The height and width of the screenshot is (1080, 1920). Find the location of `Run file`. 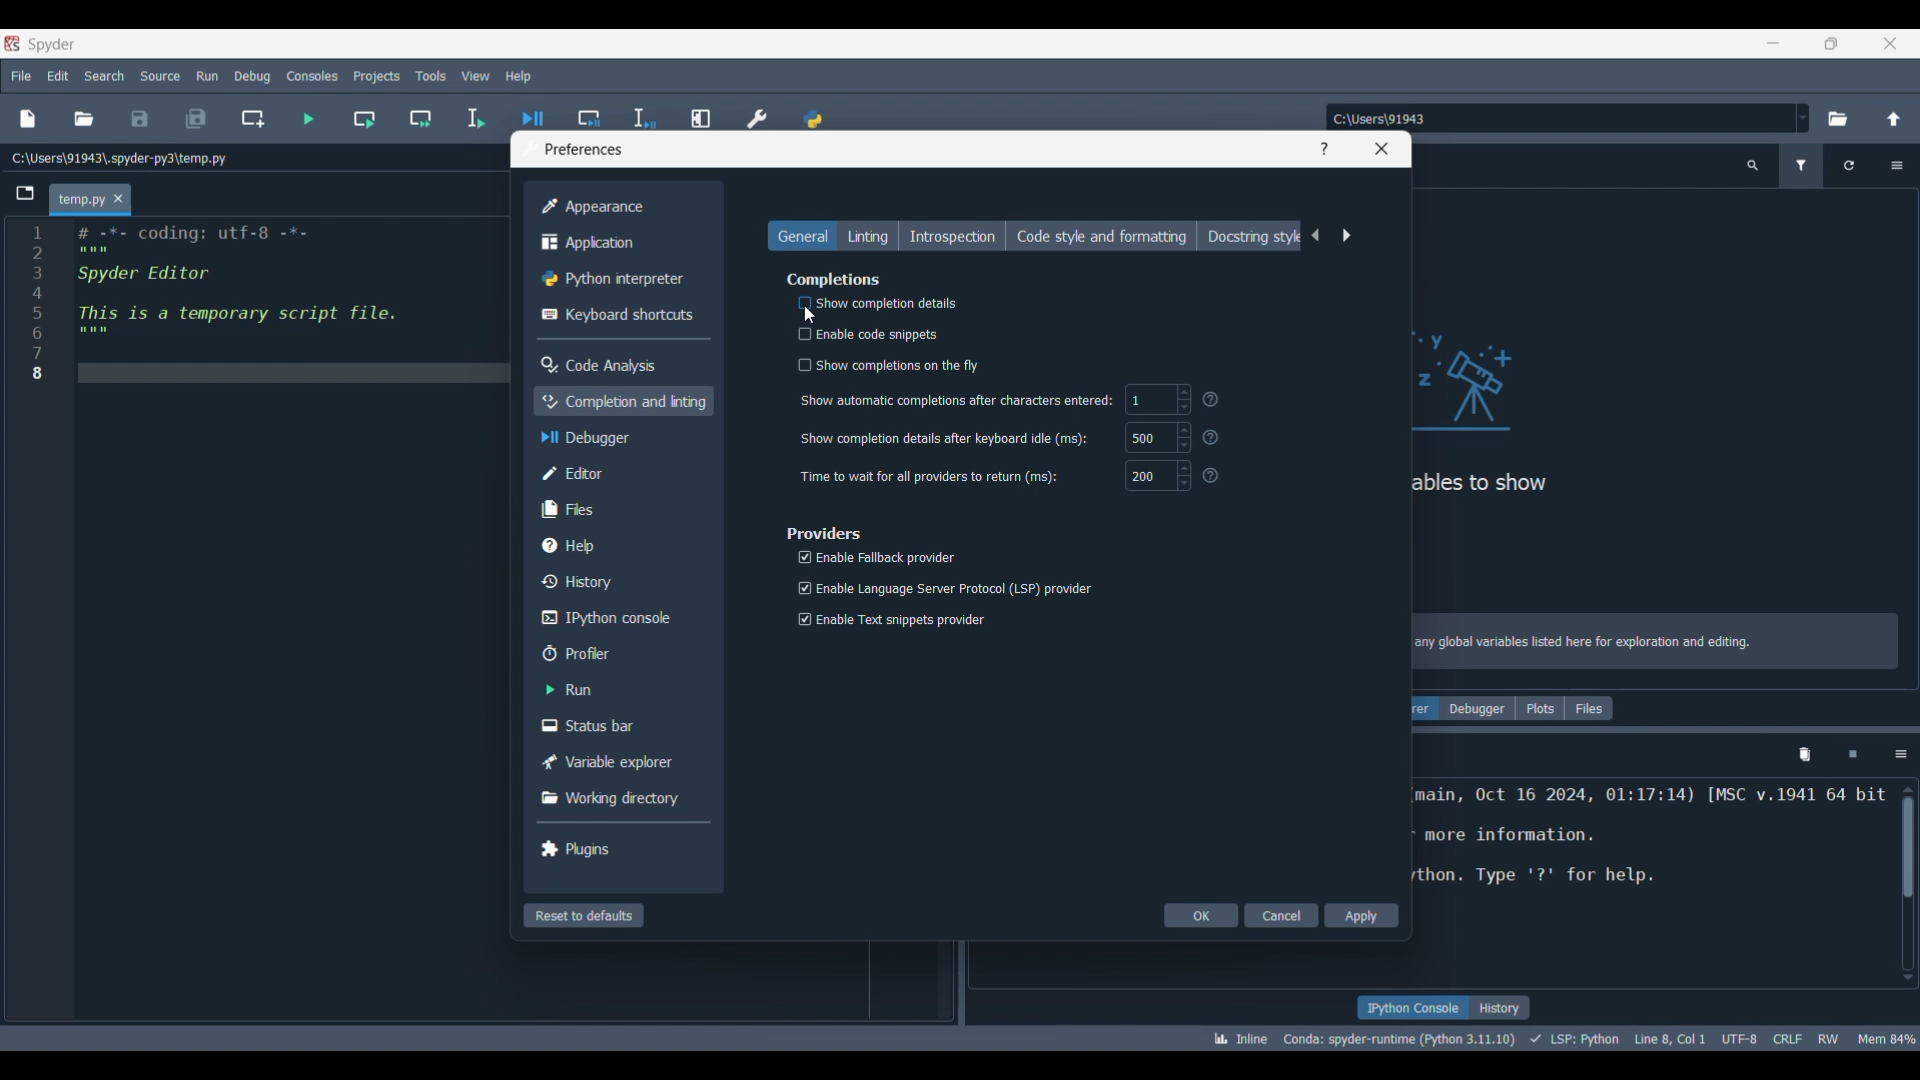

Run file is located at coordinates (308, 119).